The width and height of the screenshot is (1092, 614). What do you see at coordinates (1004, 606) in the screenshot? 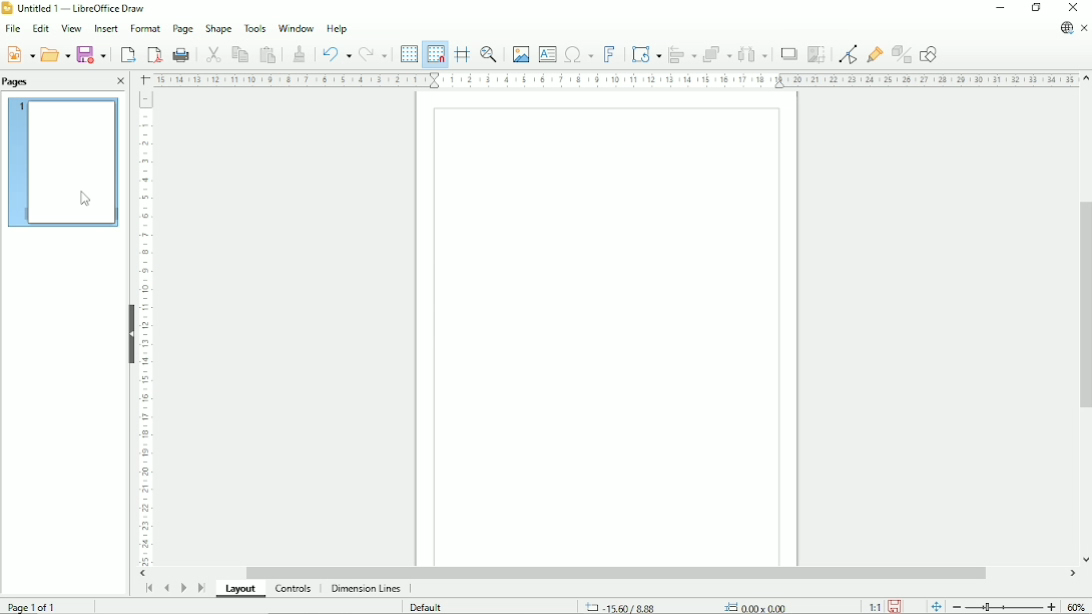
I see `Zoom out/in` at bounding box center [1004, 606].